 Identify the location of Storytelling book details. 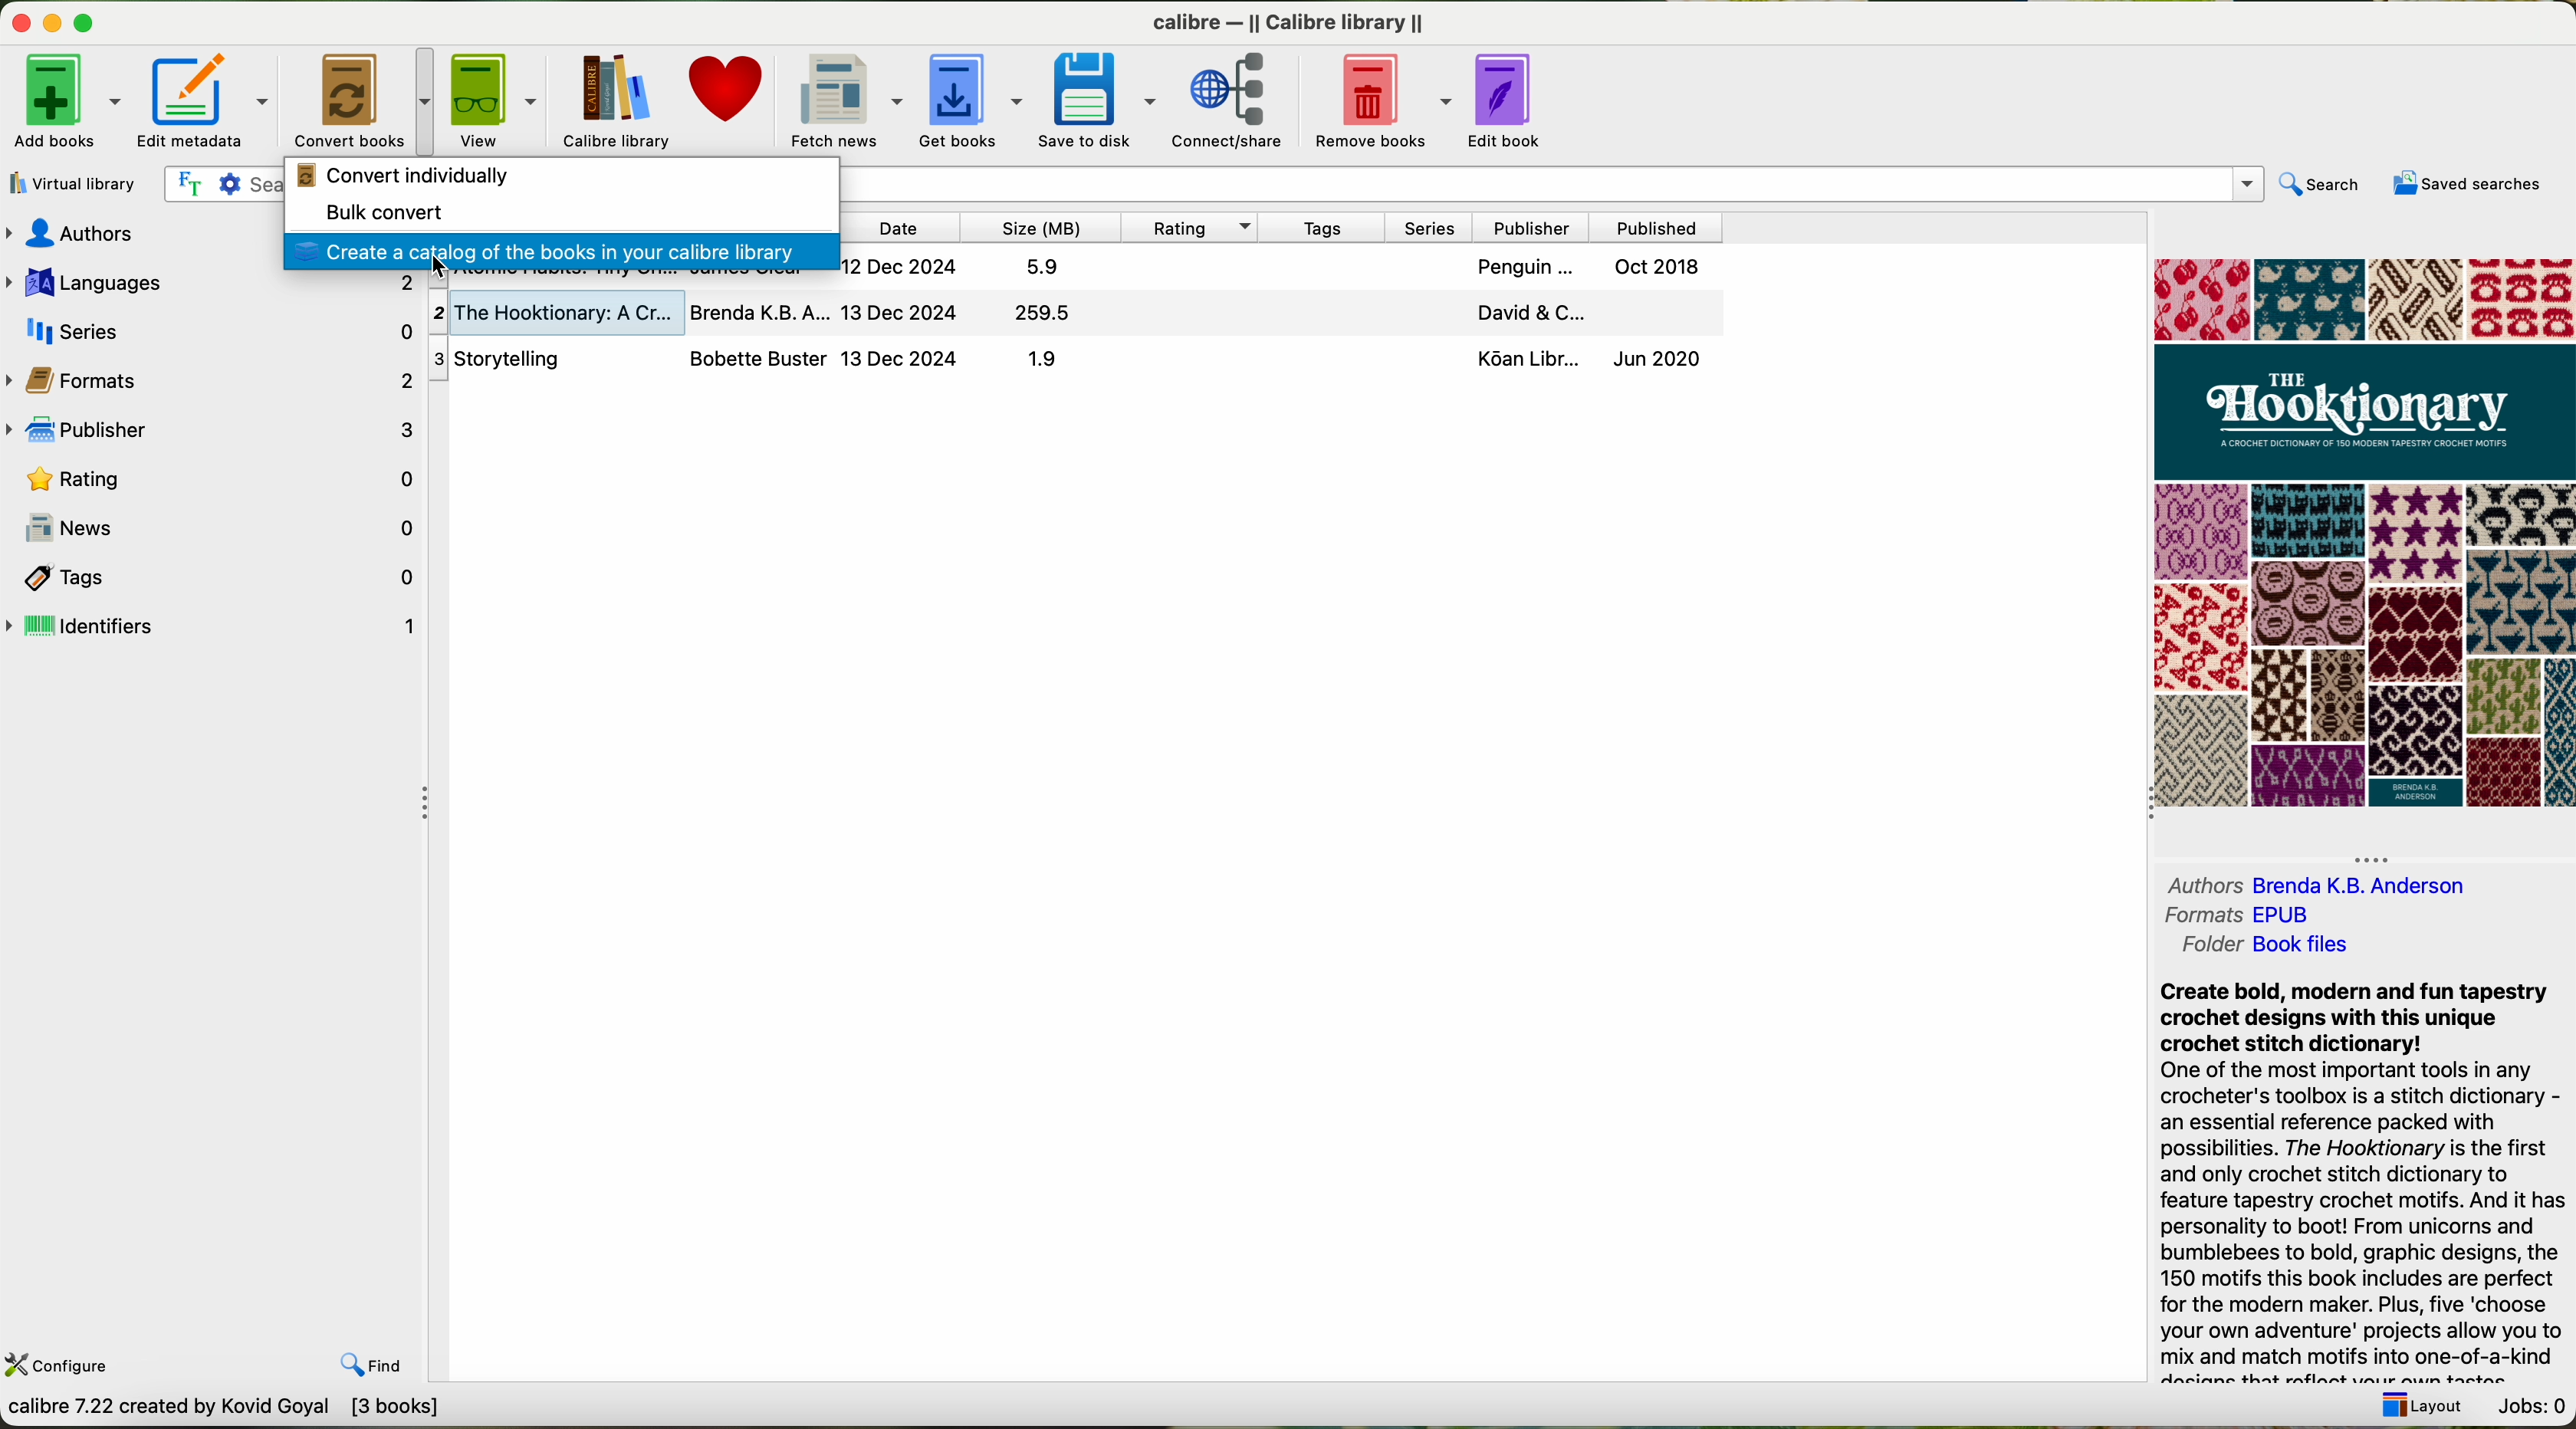
(1067, 360).